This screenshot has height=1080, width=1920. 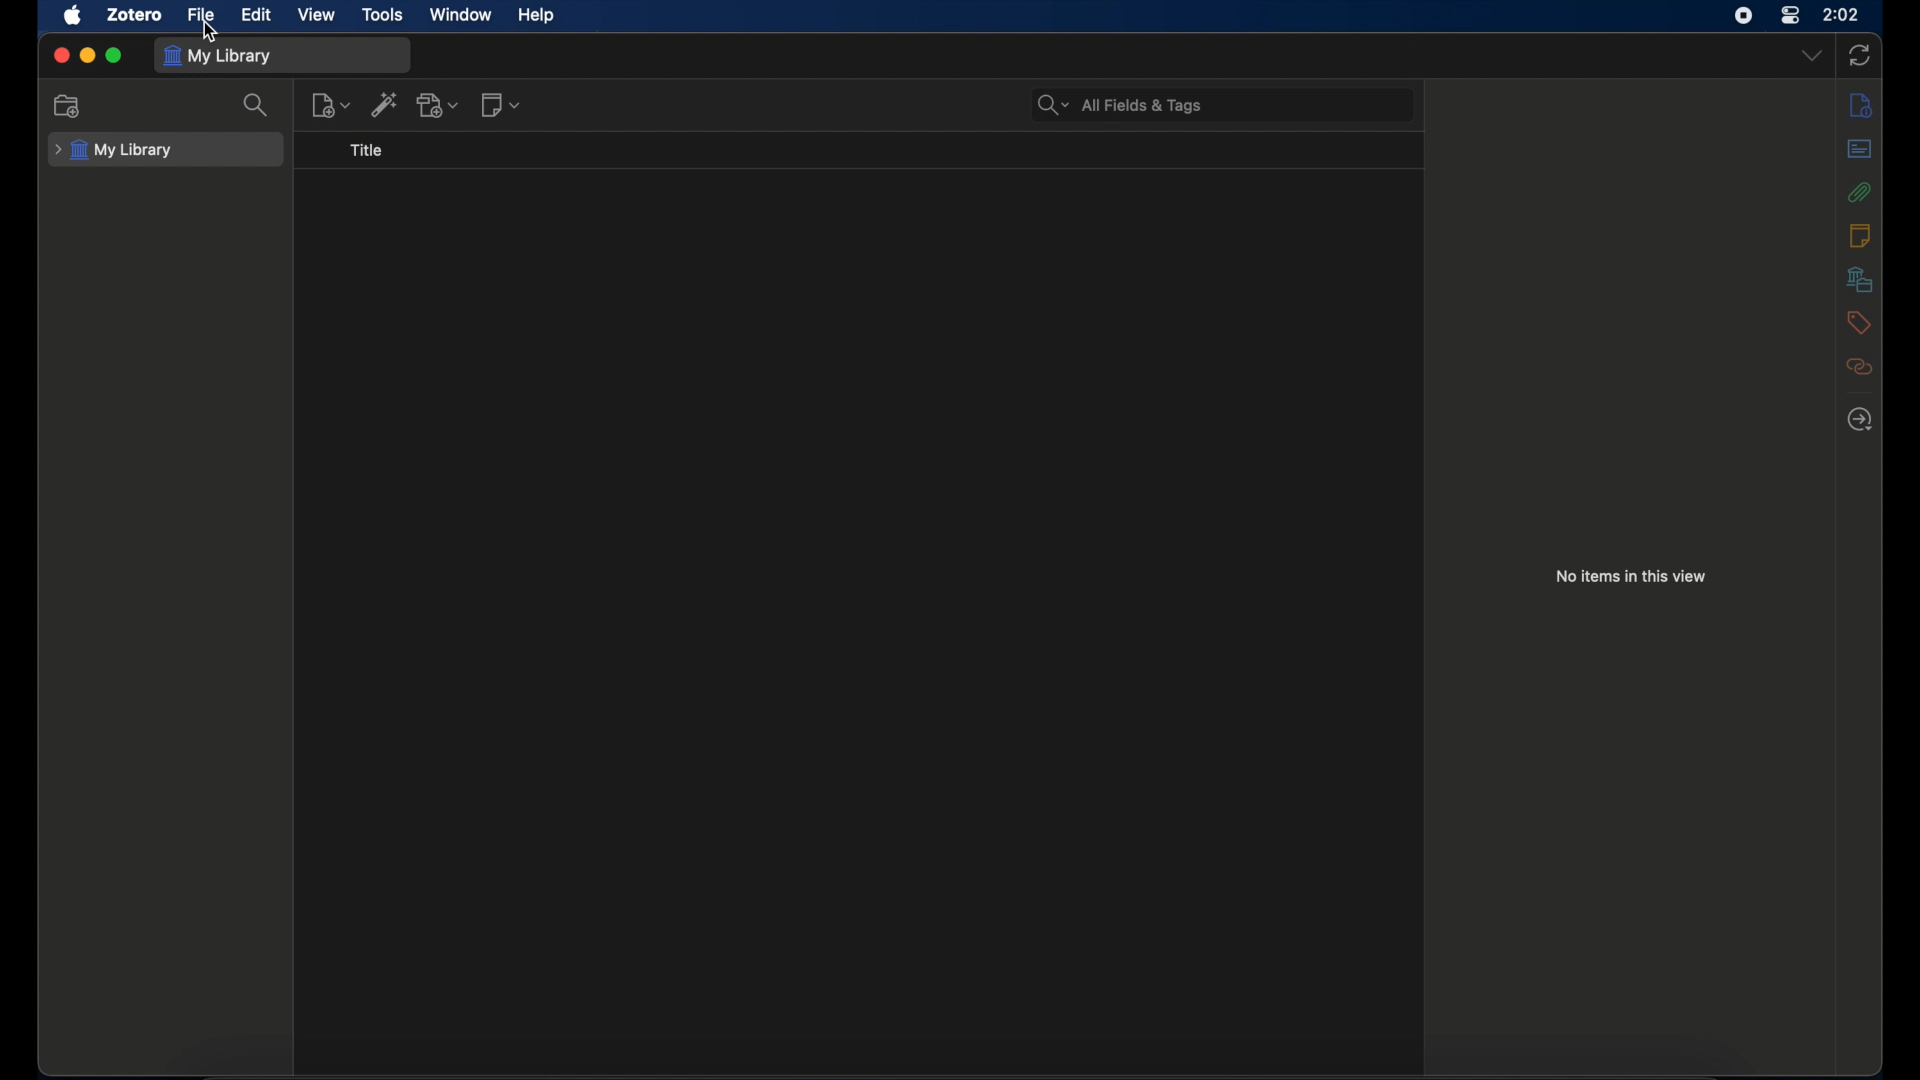 What do you see at coordinates (1792, 15) in the screenshot?
I see `control center` at bounding box center [1792, 15].